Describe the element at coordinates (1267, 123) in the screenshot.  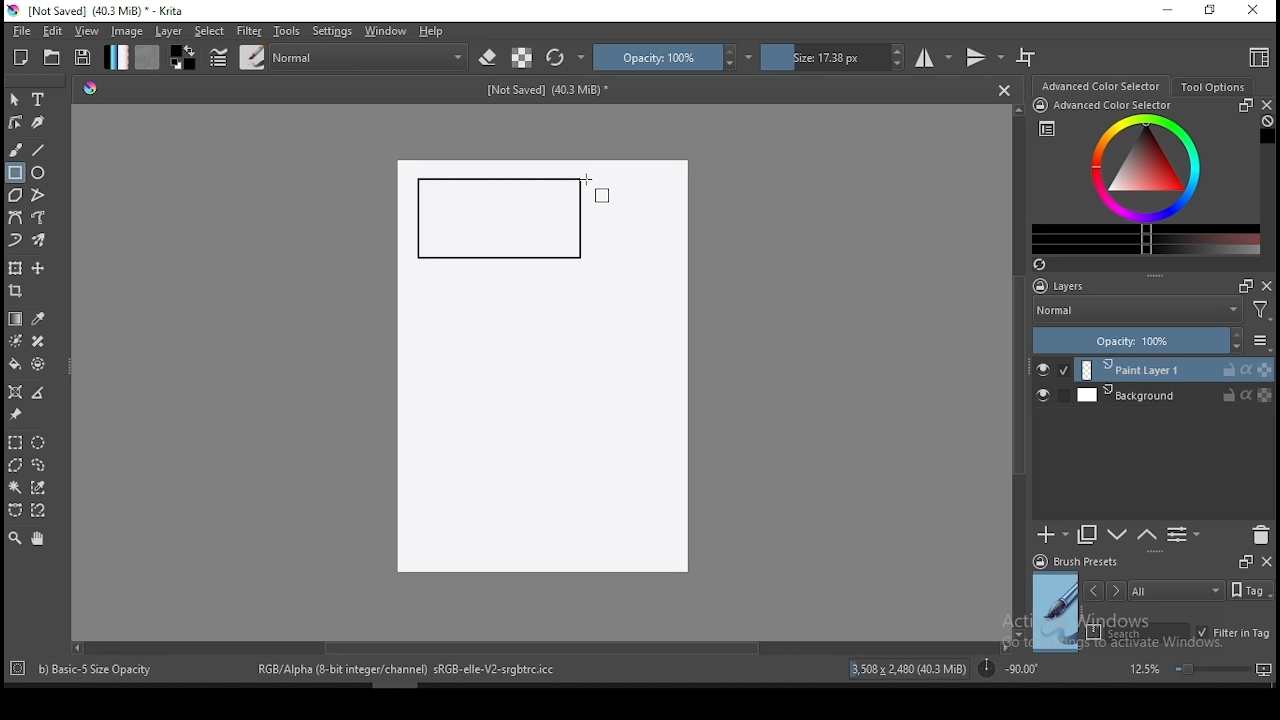
I see `Clear` at that location.